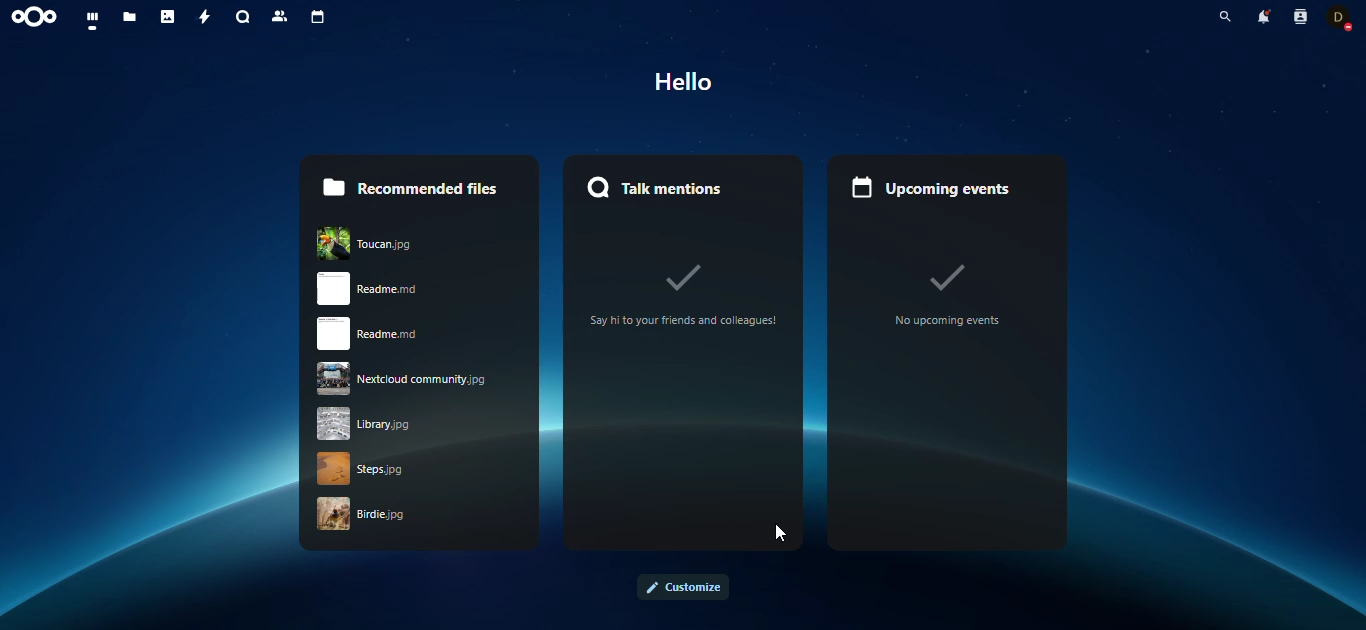  Describe the element at coordinates (402, 424) in the screenshot. I see `library jpg ` at that location.